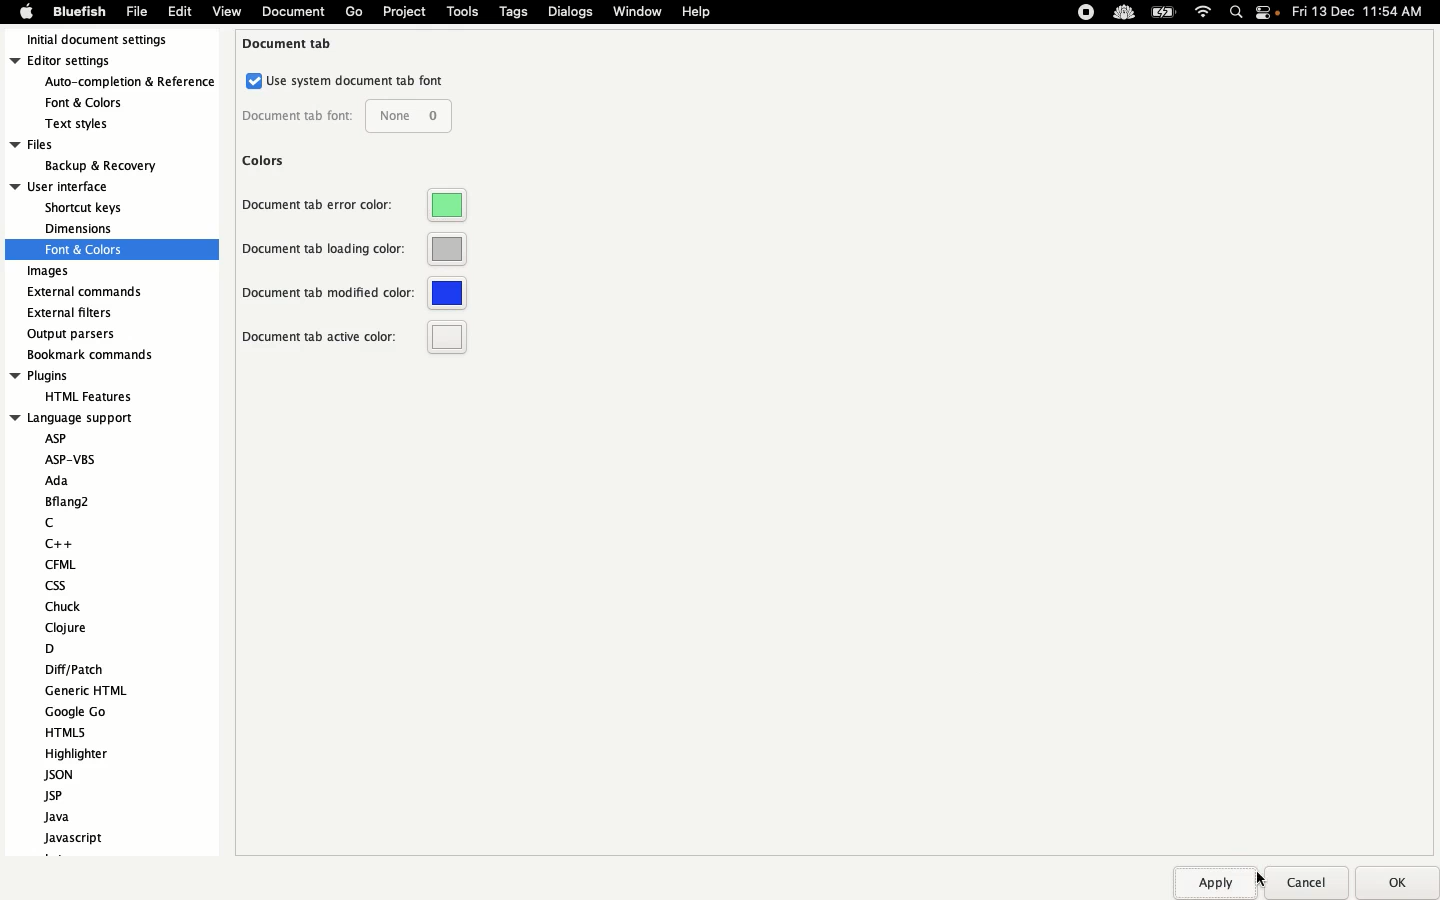 This screenshot has width=1440, height=900. What do you see at coordinates (355, 337) in the screenshot?
I see `Document tab active color` at bounding box center [355, 337].